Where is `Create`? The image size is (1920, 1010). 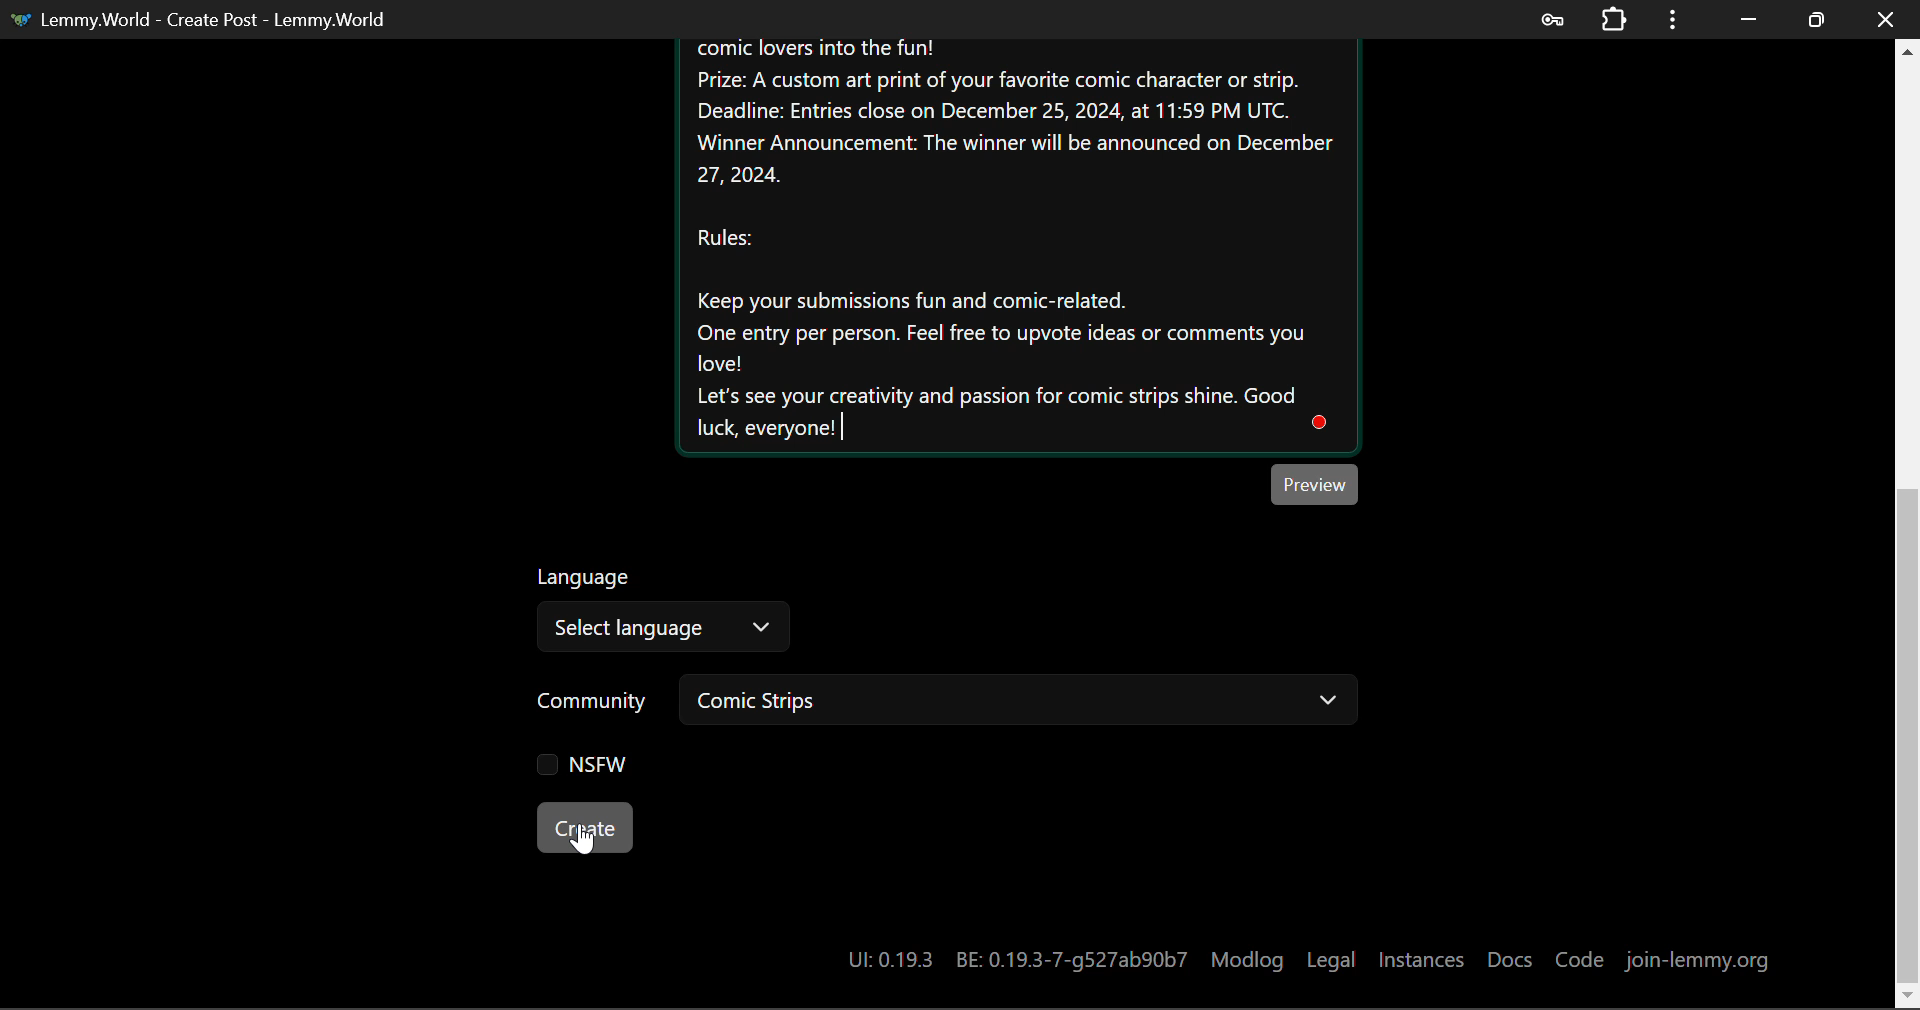
Create is located at coordinates (584, 826).